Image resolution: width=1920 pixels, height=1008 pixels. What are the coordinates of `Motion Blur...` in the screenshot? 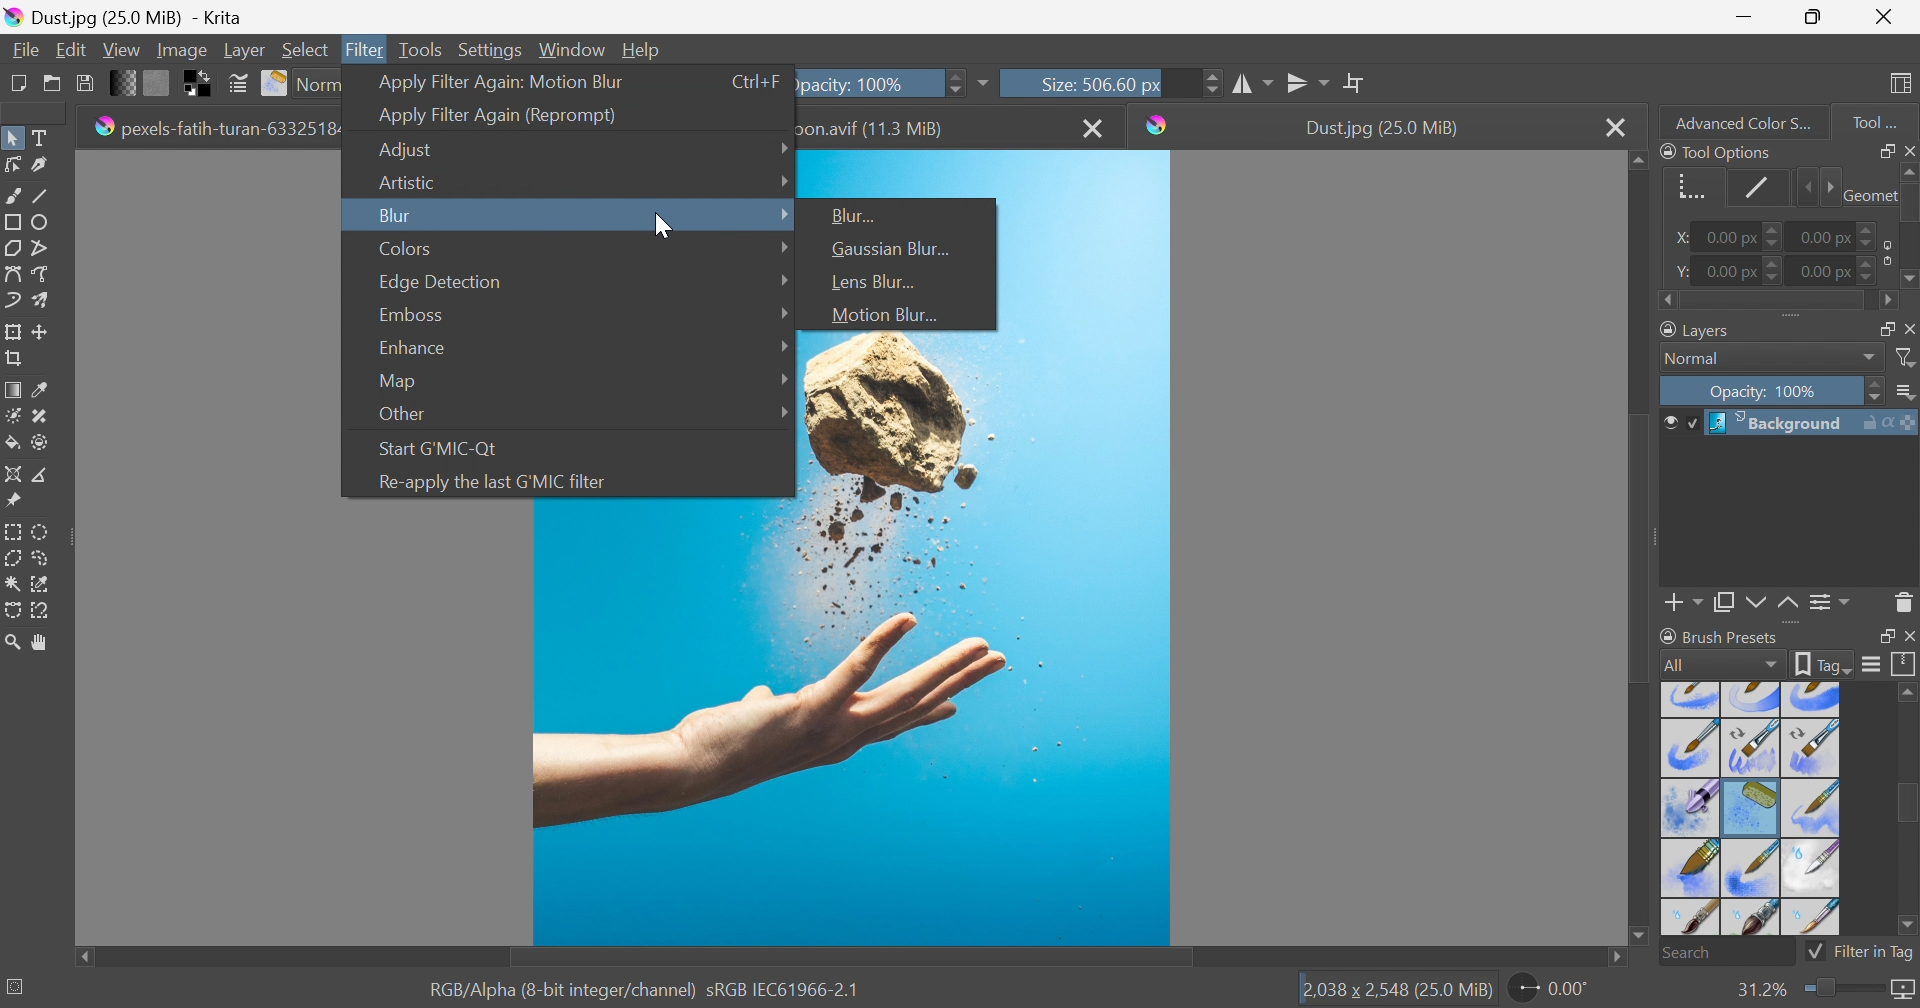 It's located at (883, 315).